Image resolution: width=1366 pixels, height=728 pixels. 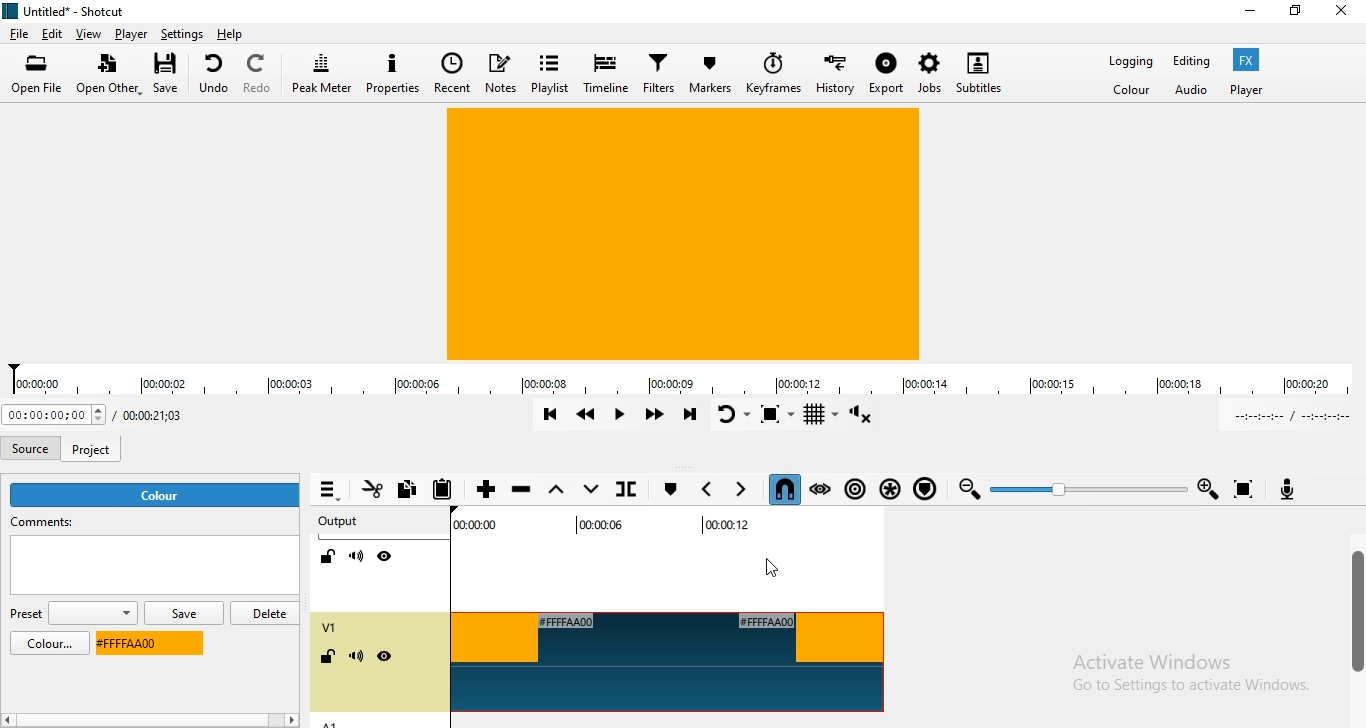 I want to click on Ripple, so click(x=856, y=491).